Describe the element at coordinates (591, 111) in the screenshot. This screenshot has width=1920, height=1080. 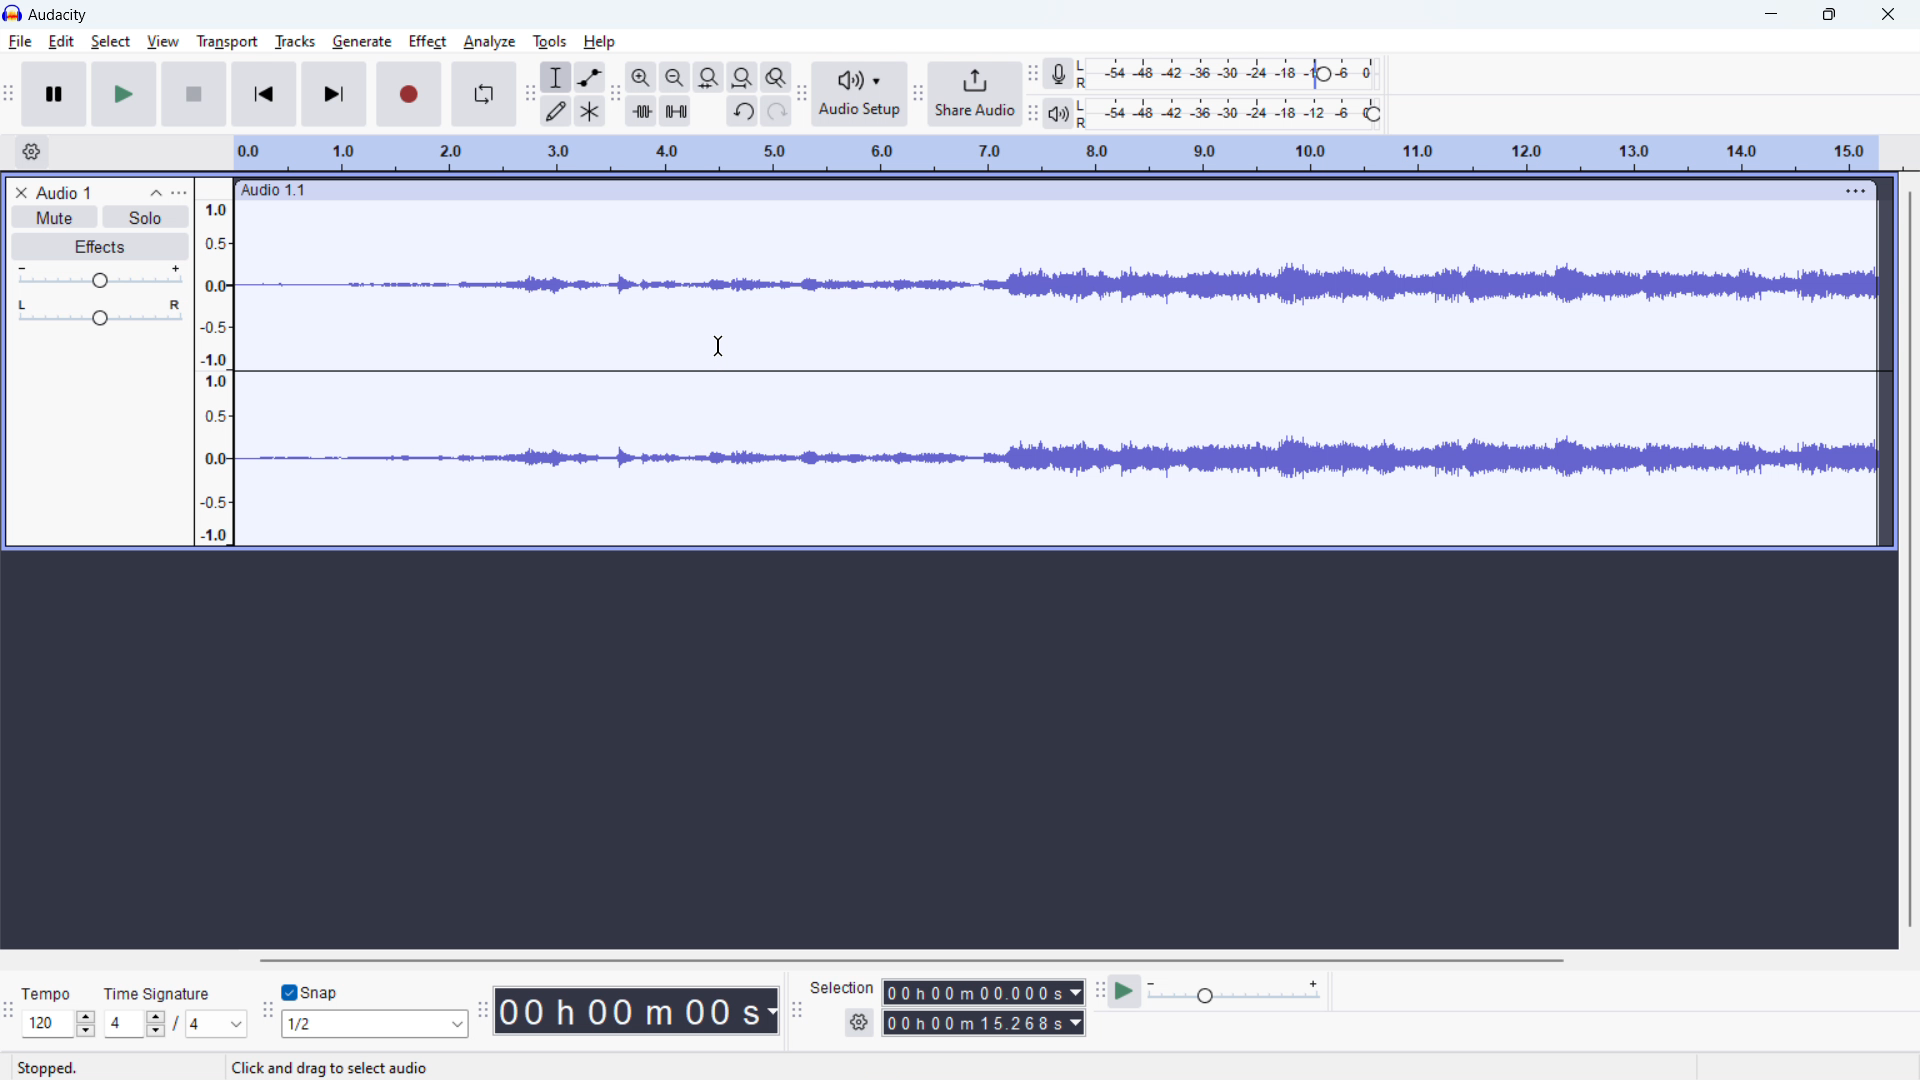
I see `multi tool` at that location.